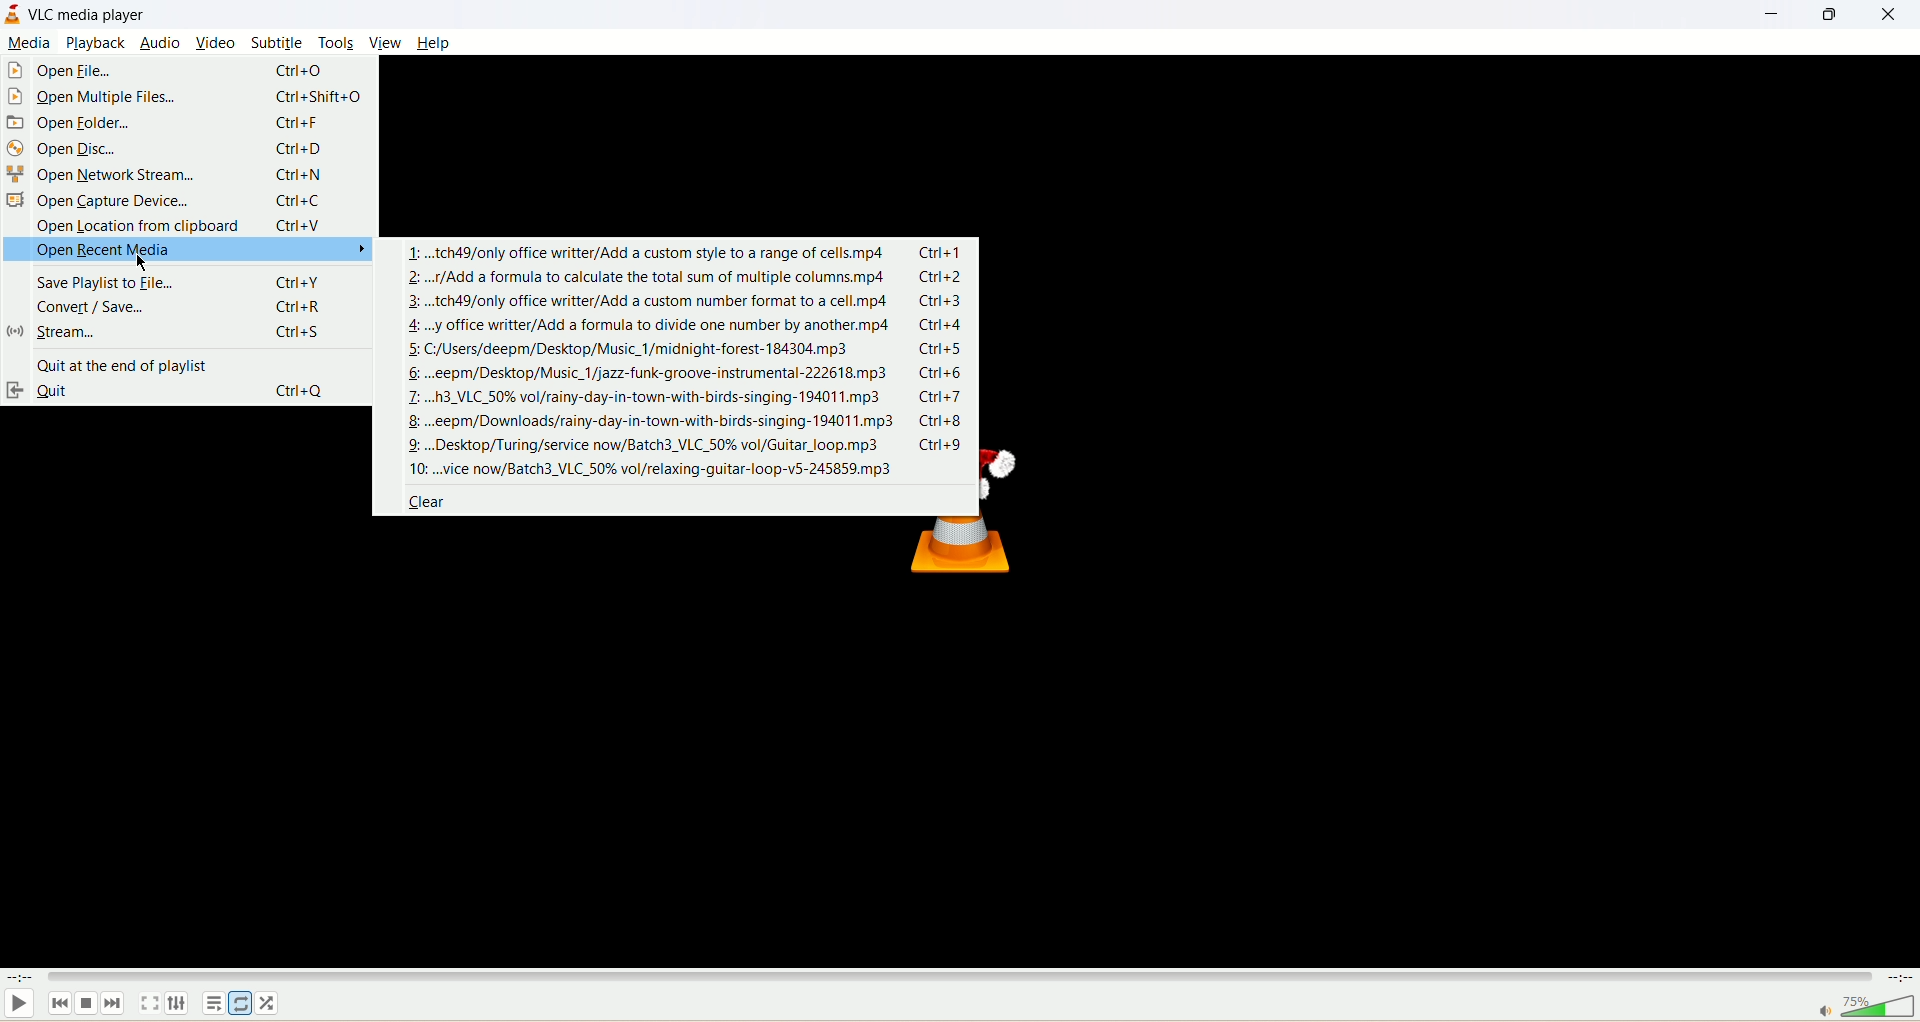  I want to click on view, so click(385, 40).